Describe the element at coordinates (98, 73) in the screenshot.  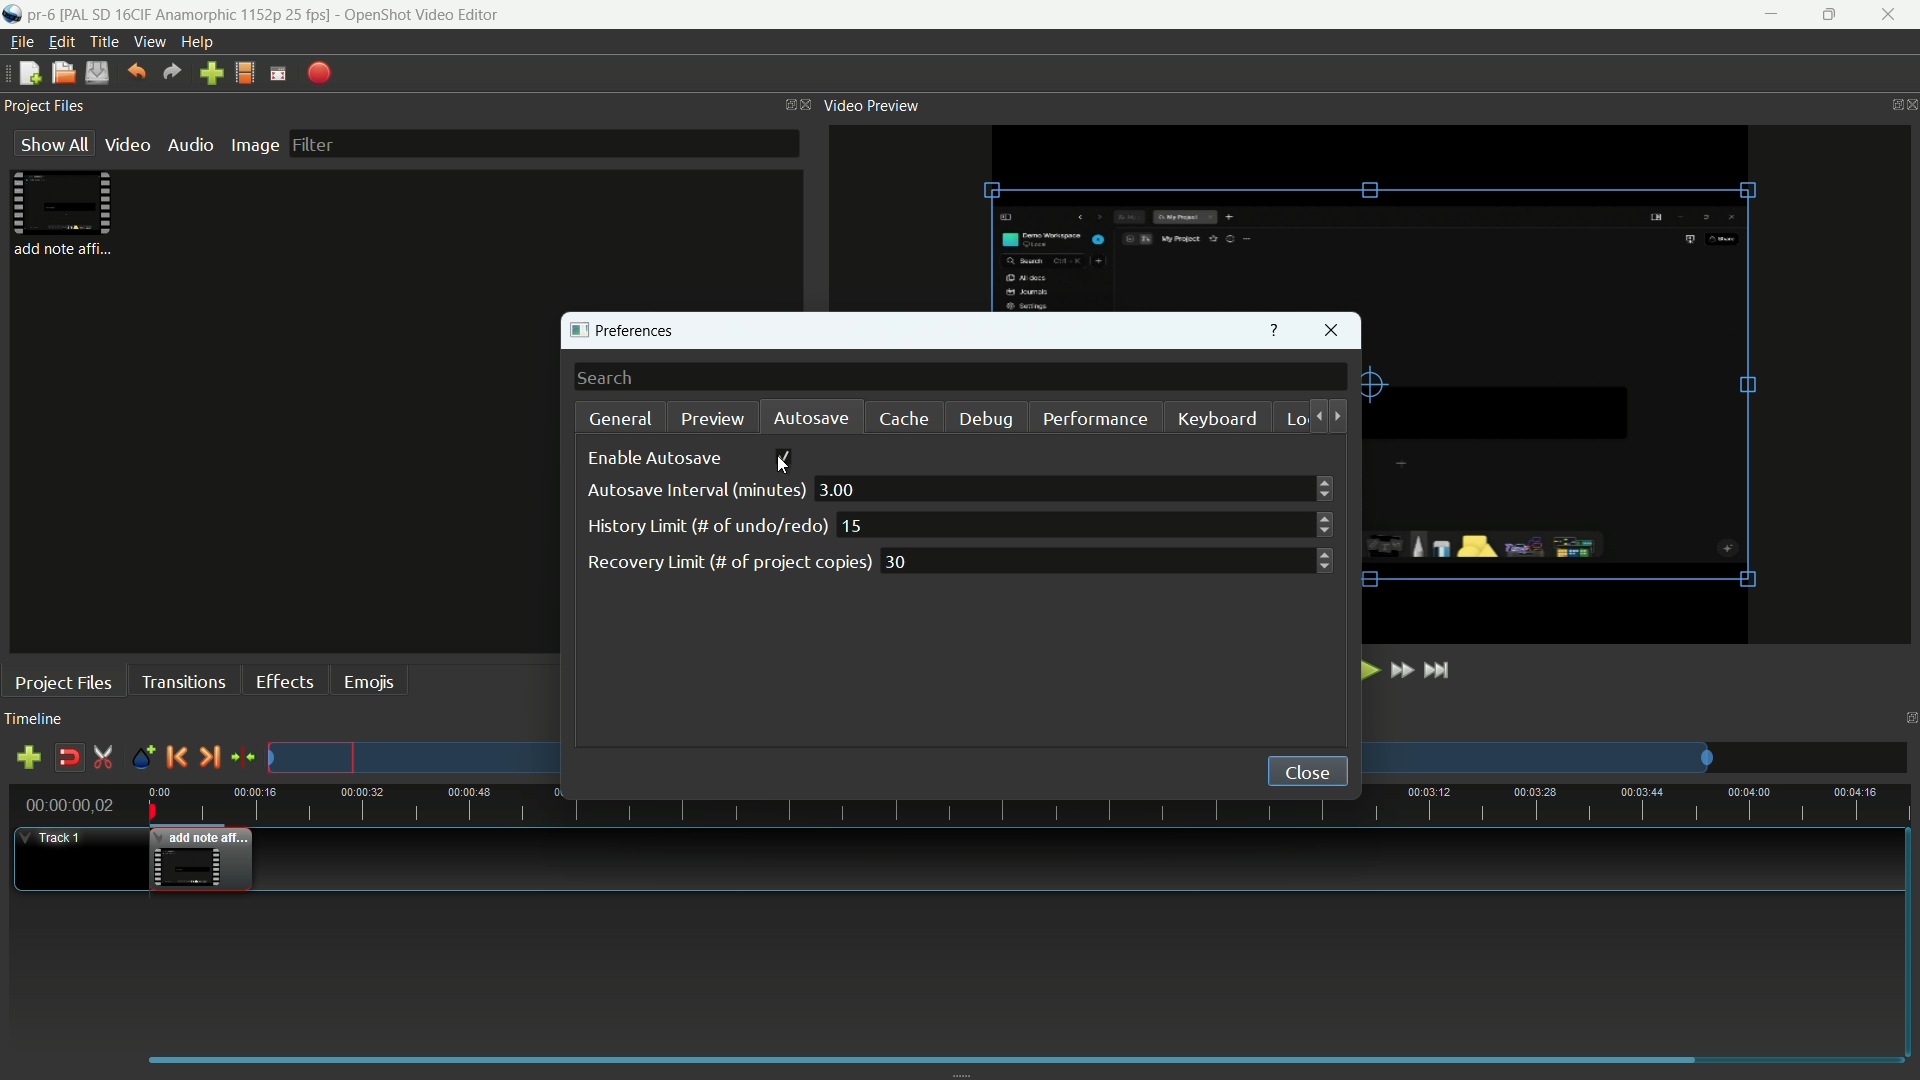
I see `save file` at that location.